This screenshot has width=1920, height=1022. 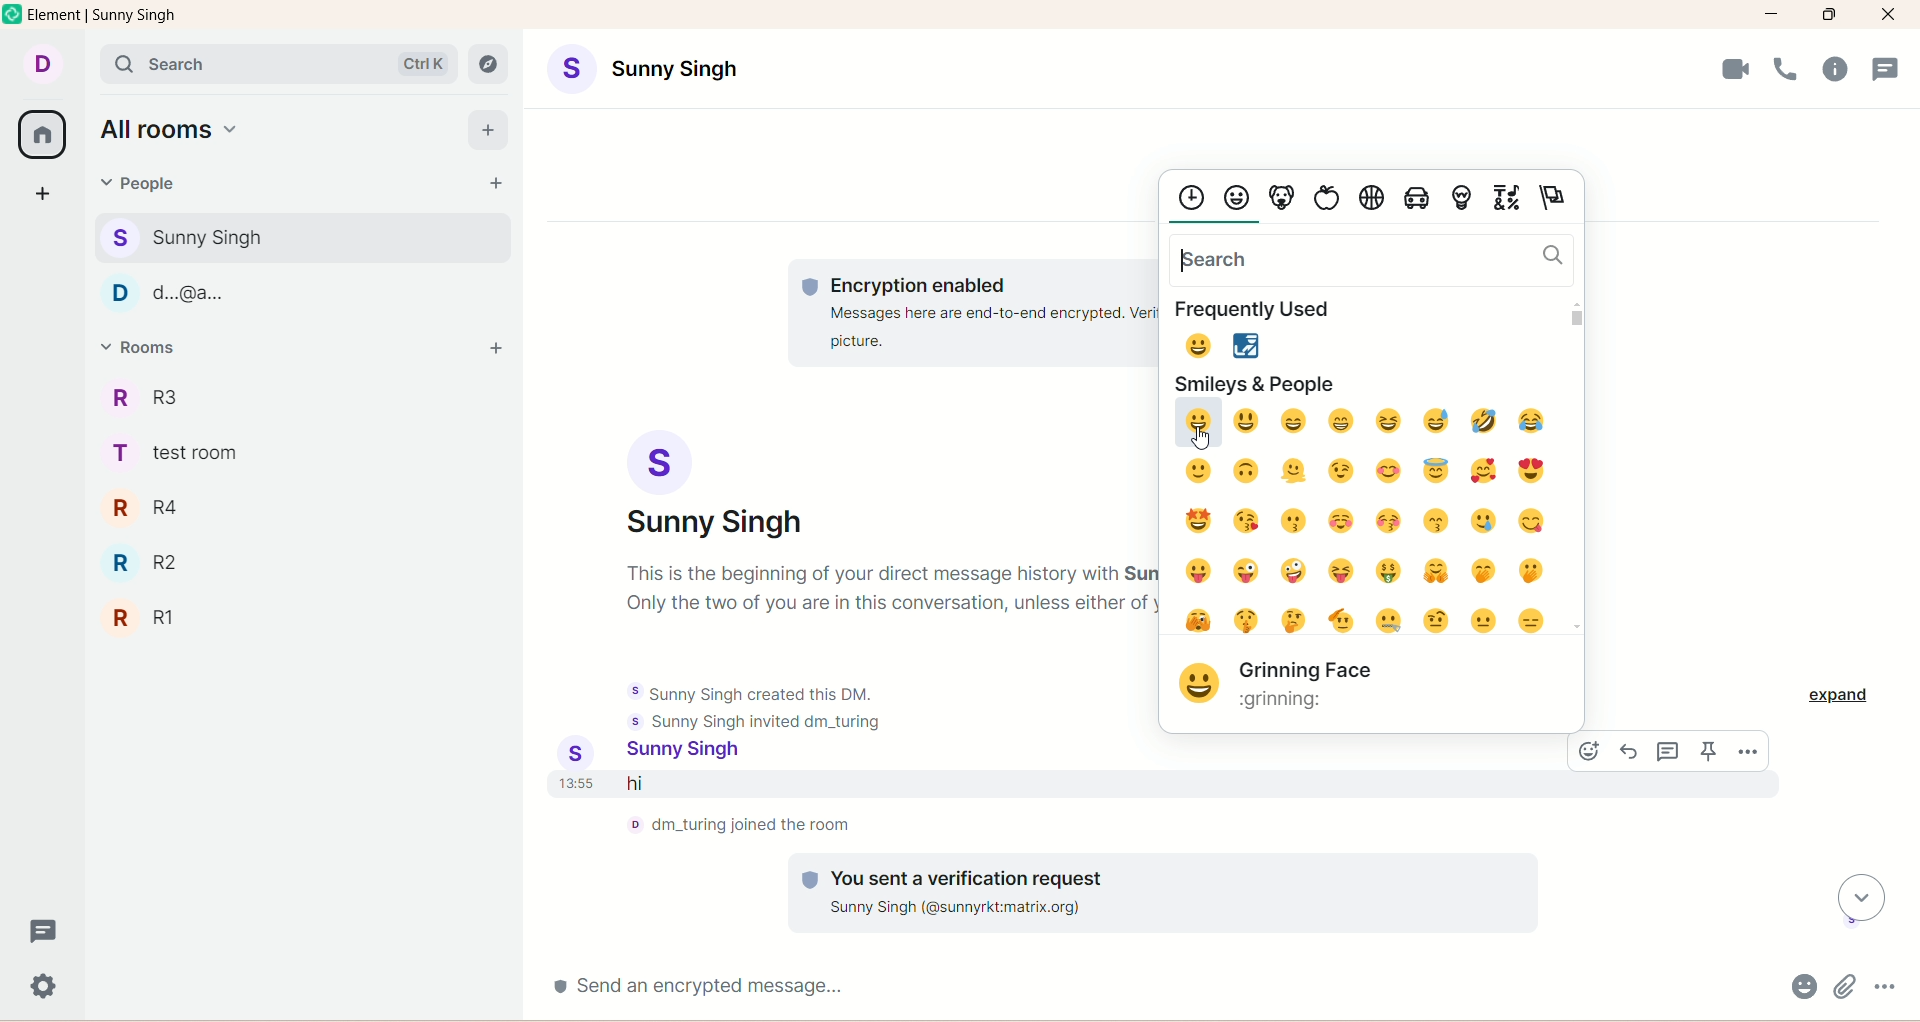 What do you see at coordinates (1236, 199) in the screenshot?
I see `Smileys and Nature` at bounding box center [1236, 199].